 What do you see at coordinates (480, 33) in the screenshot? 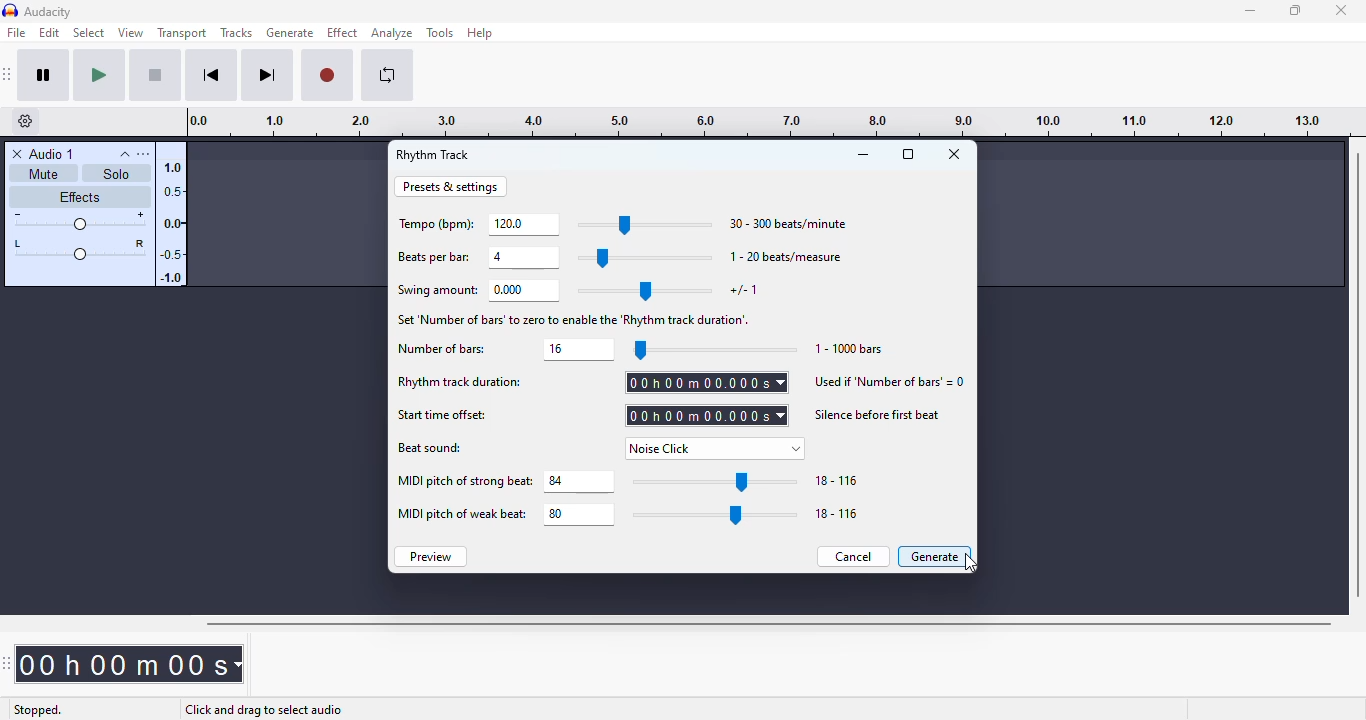
I see `help` at bounding box center [480, 33].